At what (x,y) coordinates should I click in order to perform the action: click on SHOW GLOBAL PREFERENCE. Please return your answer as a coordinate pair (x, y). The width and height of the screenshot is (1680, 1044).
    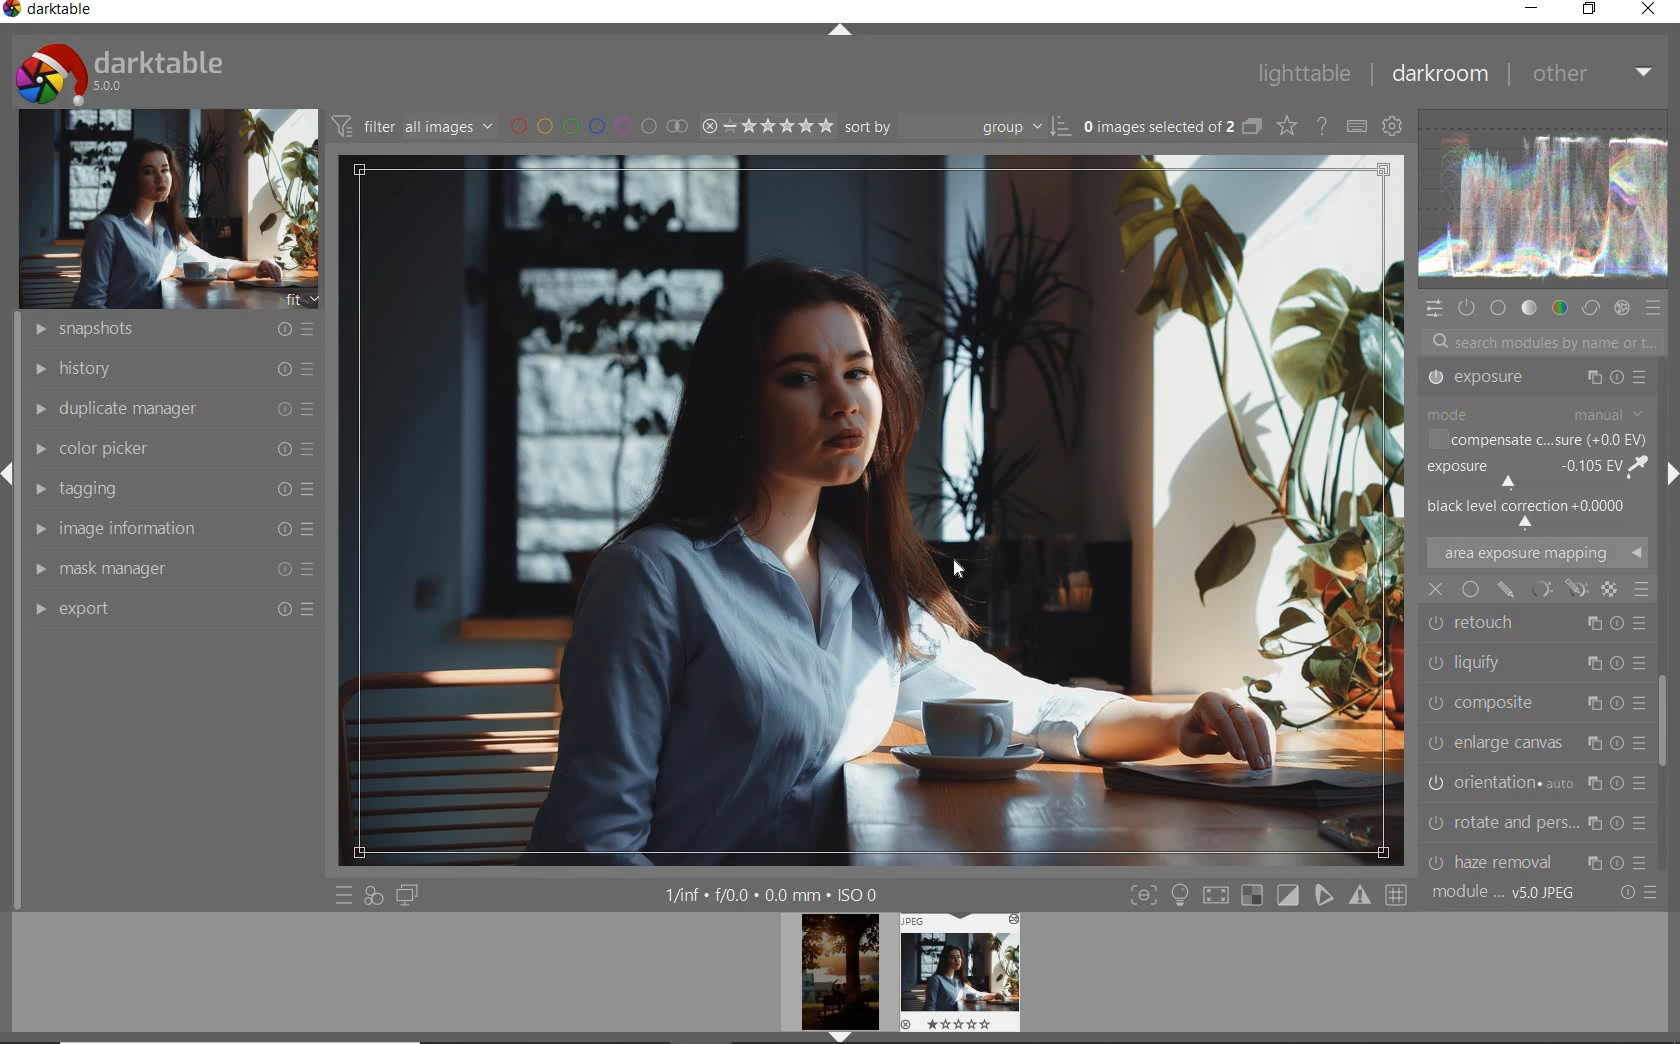
    Looking at the image, I should click on (1394, 126).